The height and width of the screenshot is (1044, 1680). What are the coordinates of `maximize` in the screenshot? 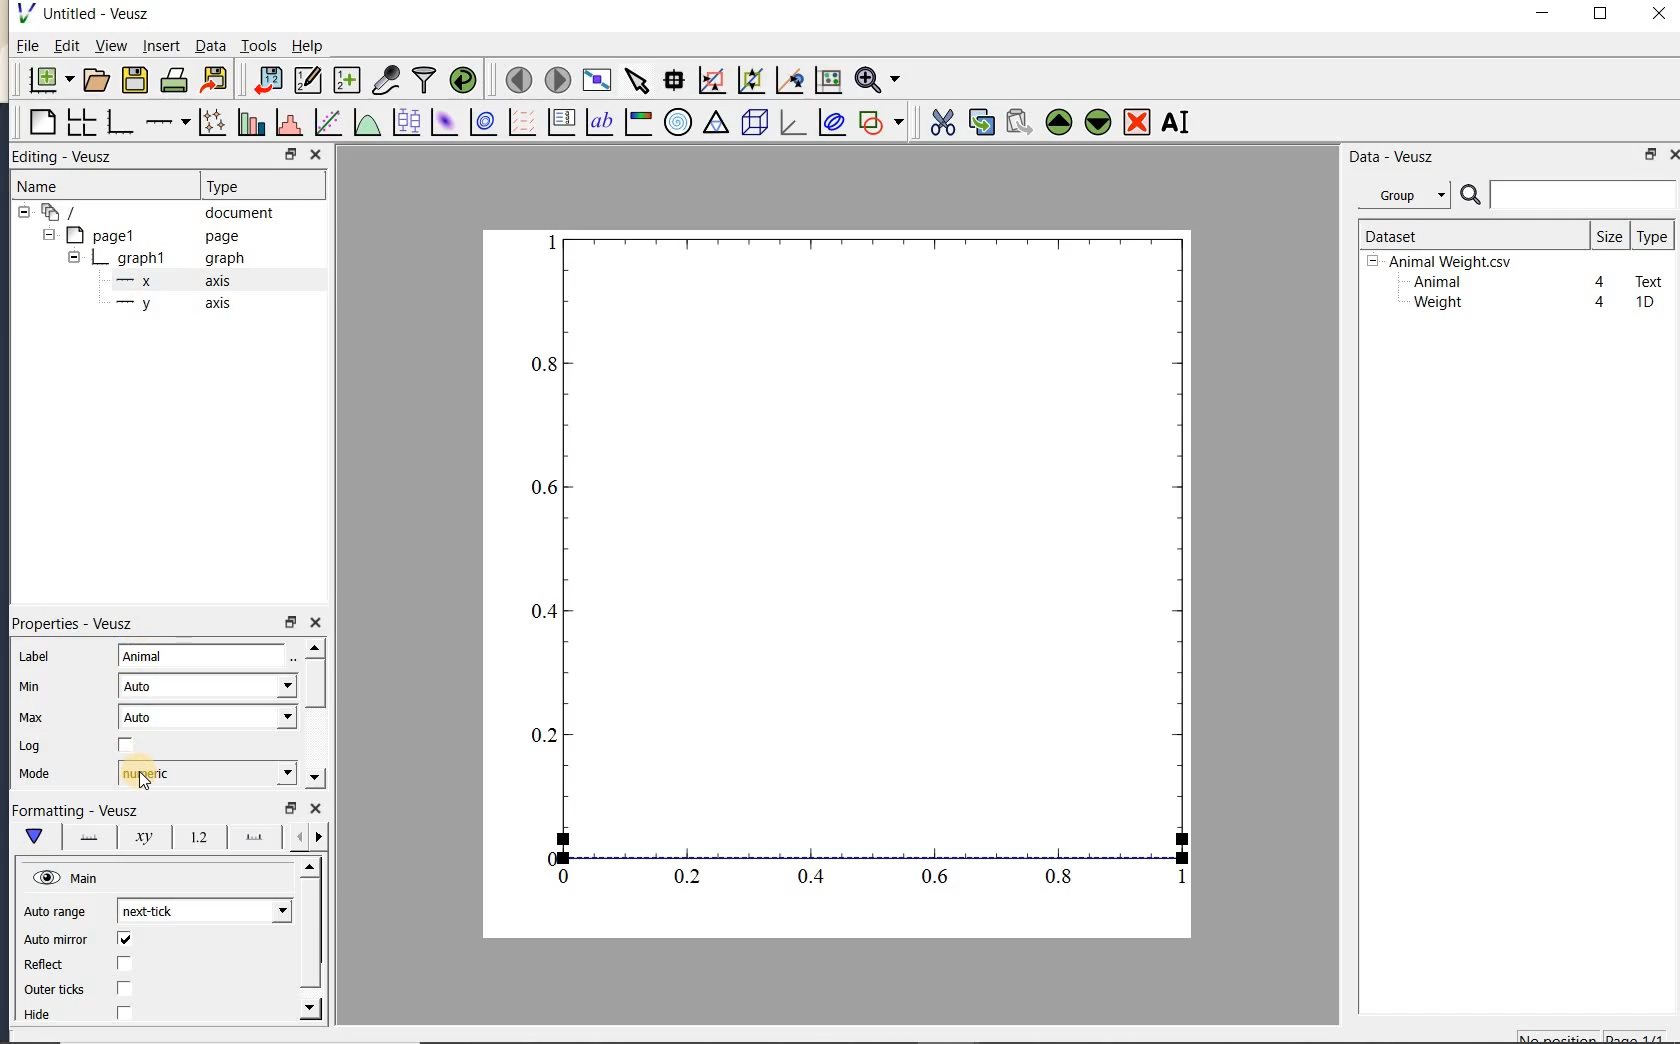 It's located at (1601, 14).